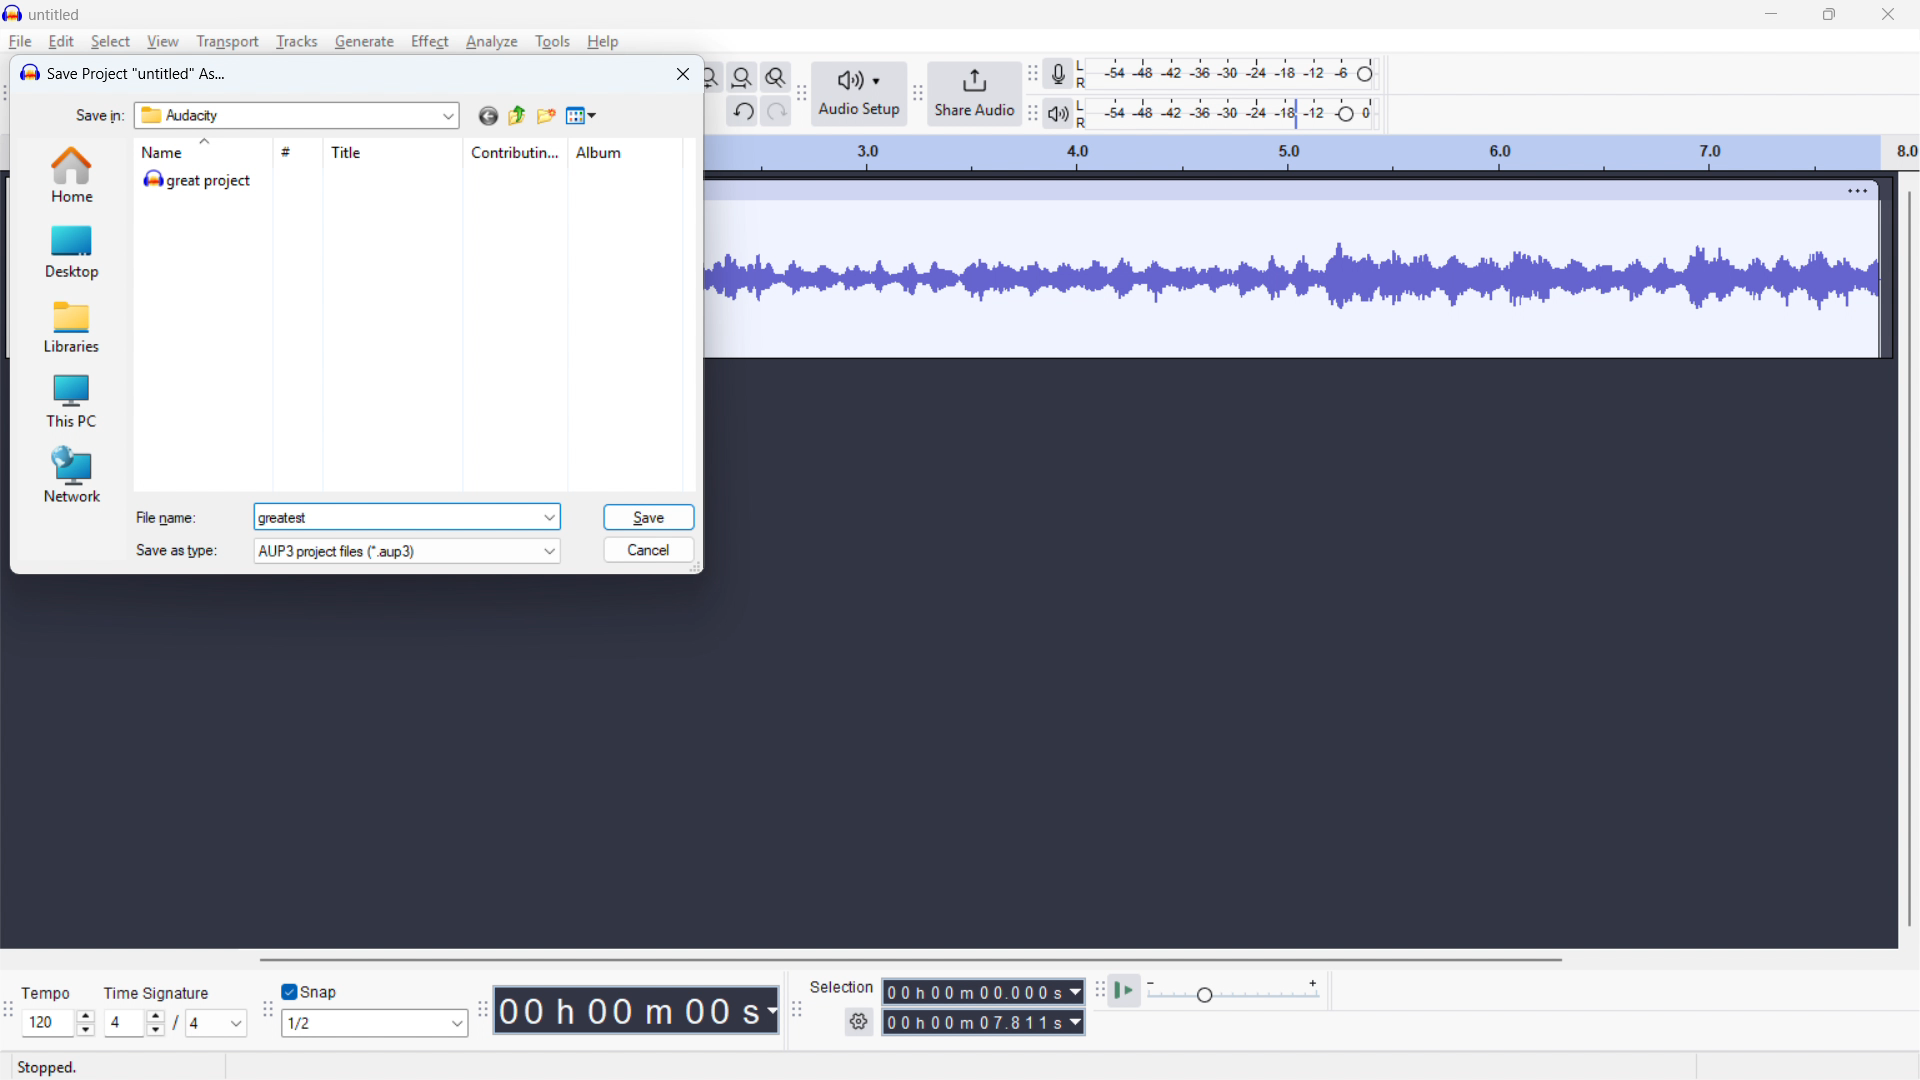  I want to click on selection settings, so click(858, 1024).